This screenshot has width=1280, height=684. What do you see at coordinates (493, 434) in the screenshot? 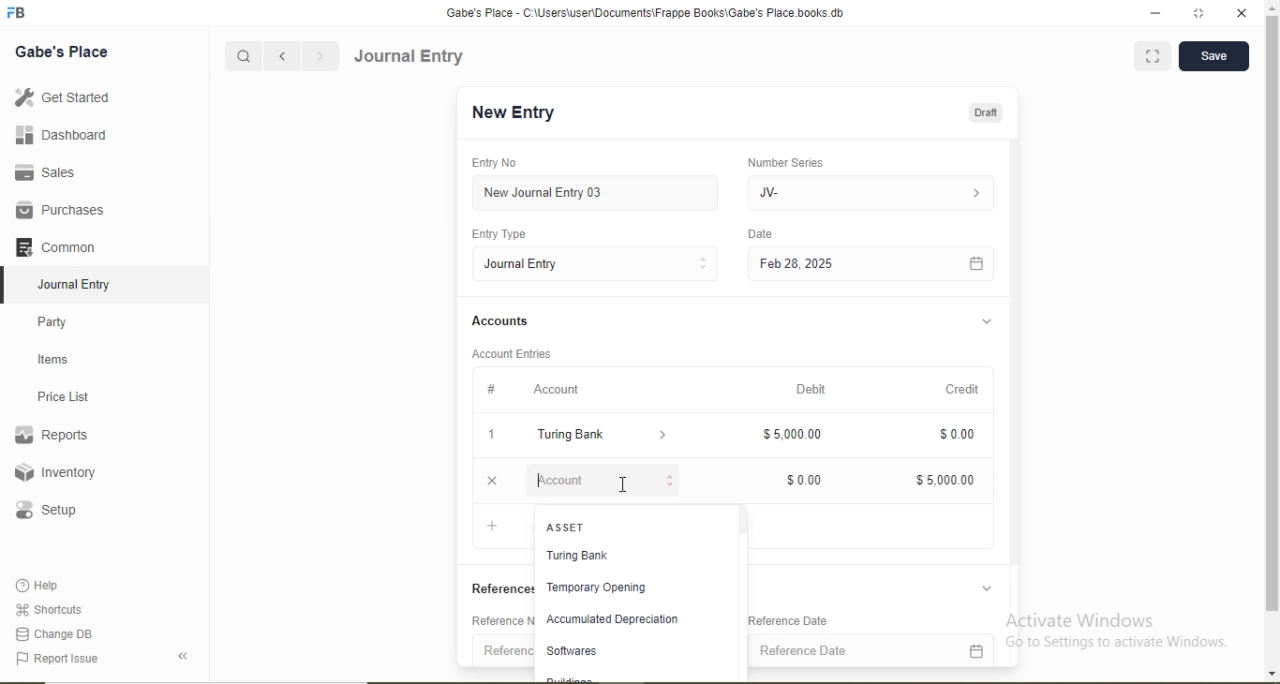
I see `1` at bounding box center [493, 434].